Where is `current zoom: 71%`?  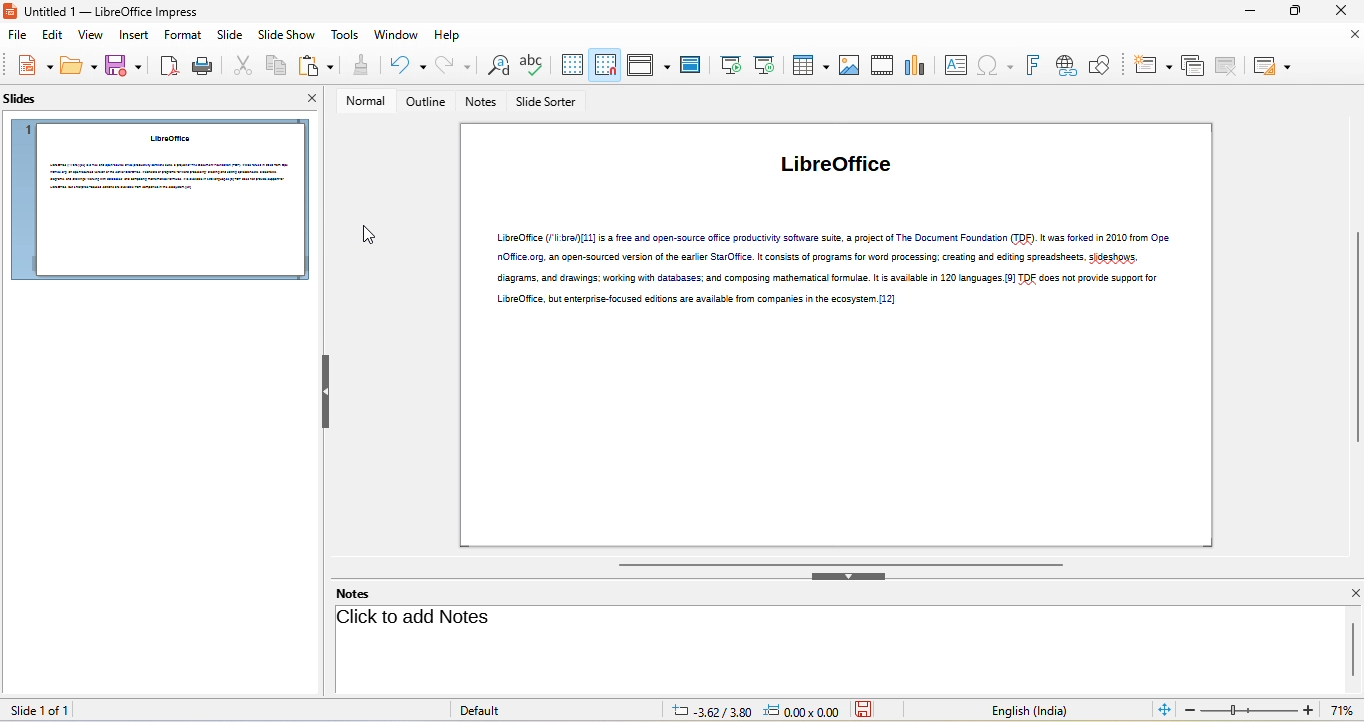
current zoom: 71% is located at coordinates (1344, 709).